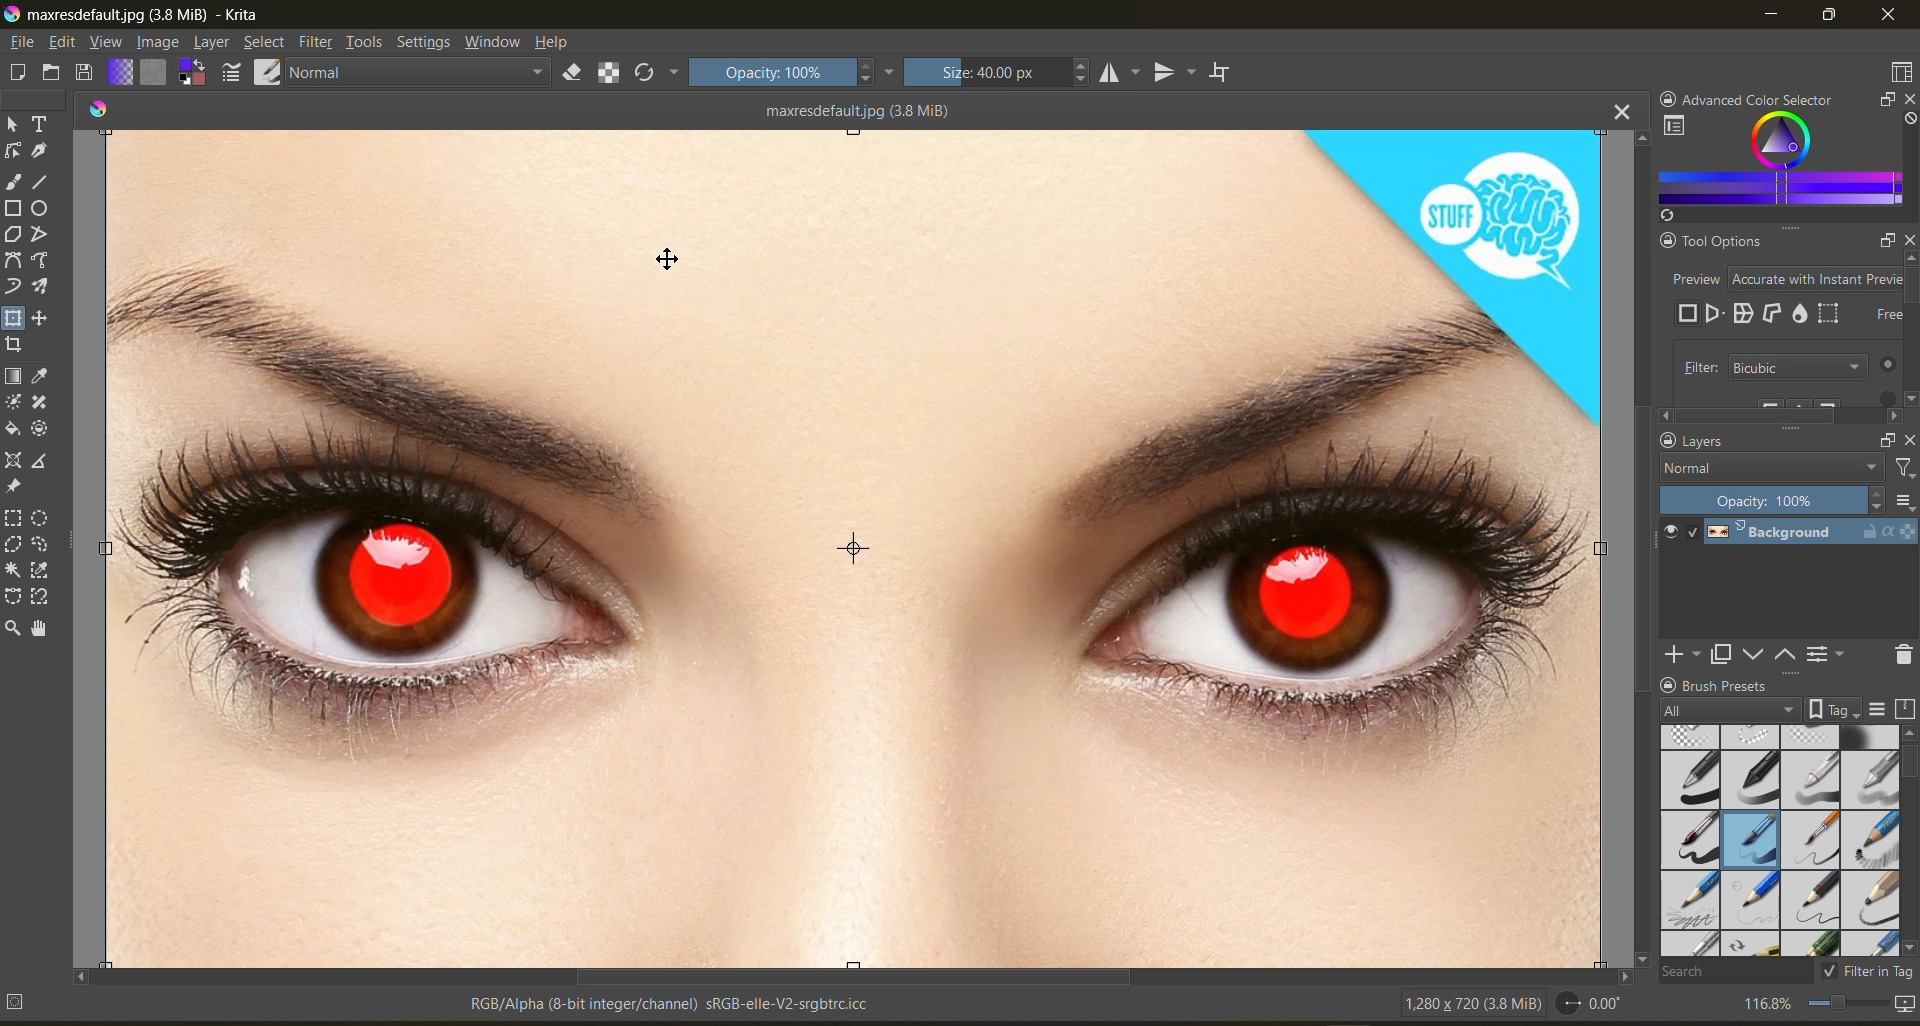 The width and height of the screenshot is (1920, 1026). Describe the element at coordinates (1906, 98) in the screenshot. I see `close docker` at that location.